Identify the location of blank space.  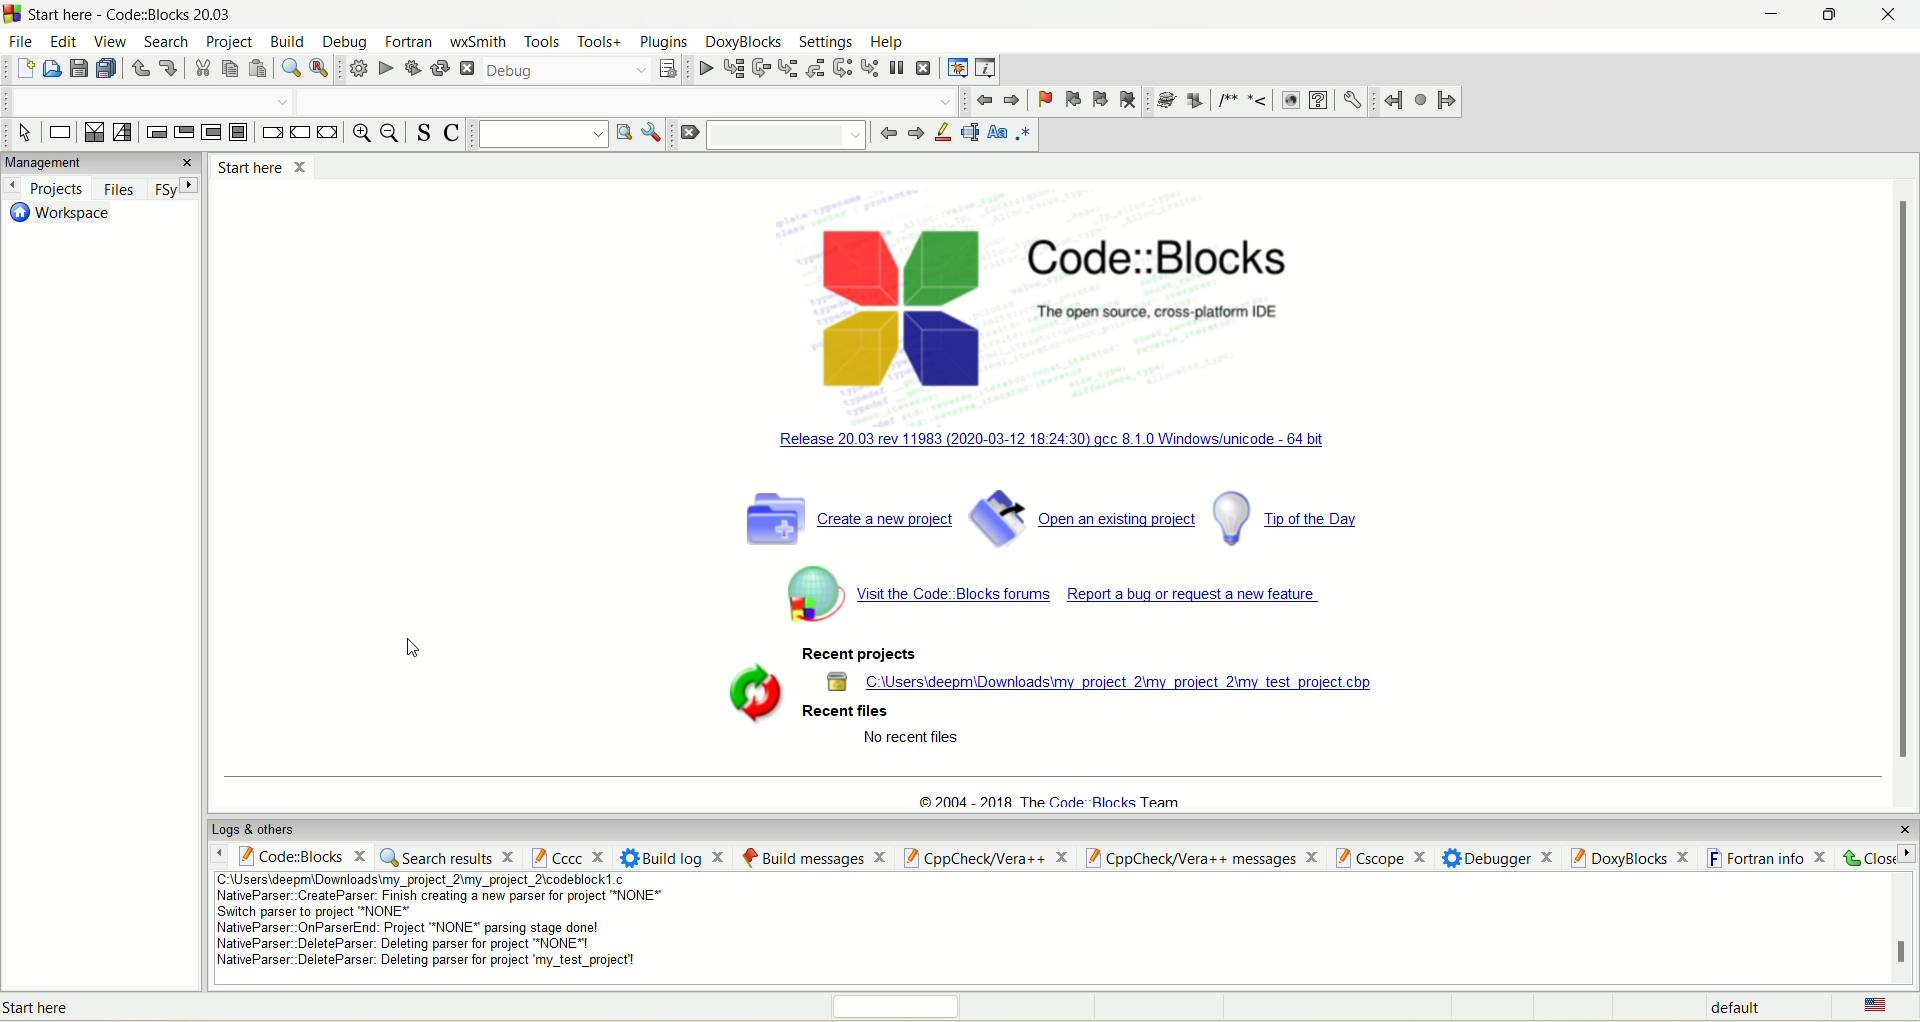
(794, 135).